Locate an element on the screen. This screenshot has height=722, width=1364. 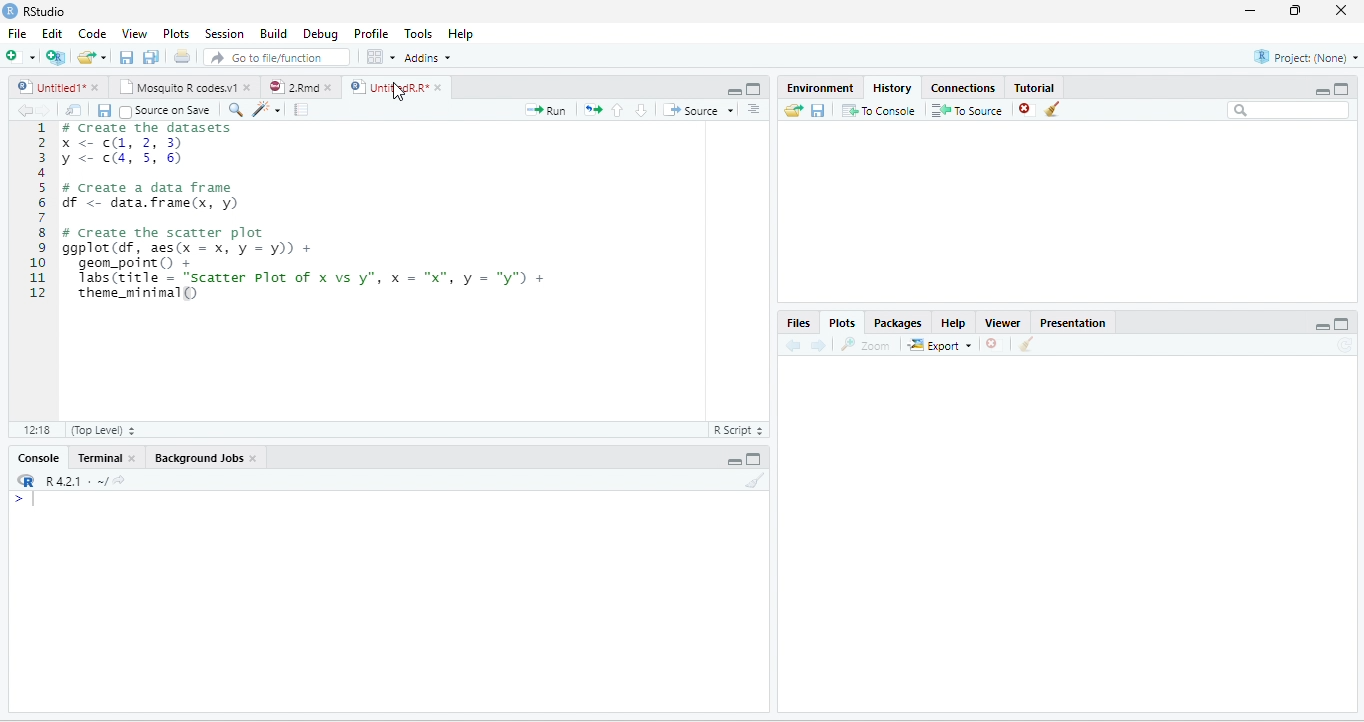
Run is located at coordinates (546, 110).